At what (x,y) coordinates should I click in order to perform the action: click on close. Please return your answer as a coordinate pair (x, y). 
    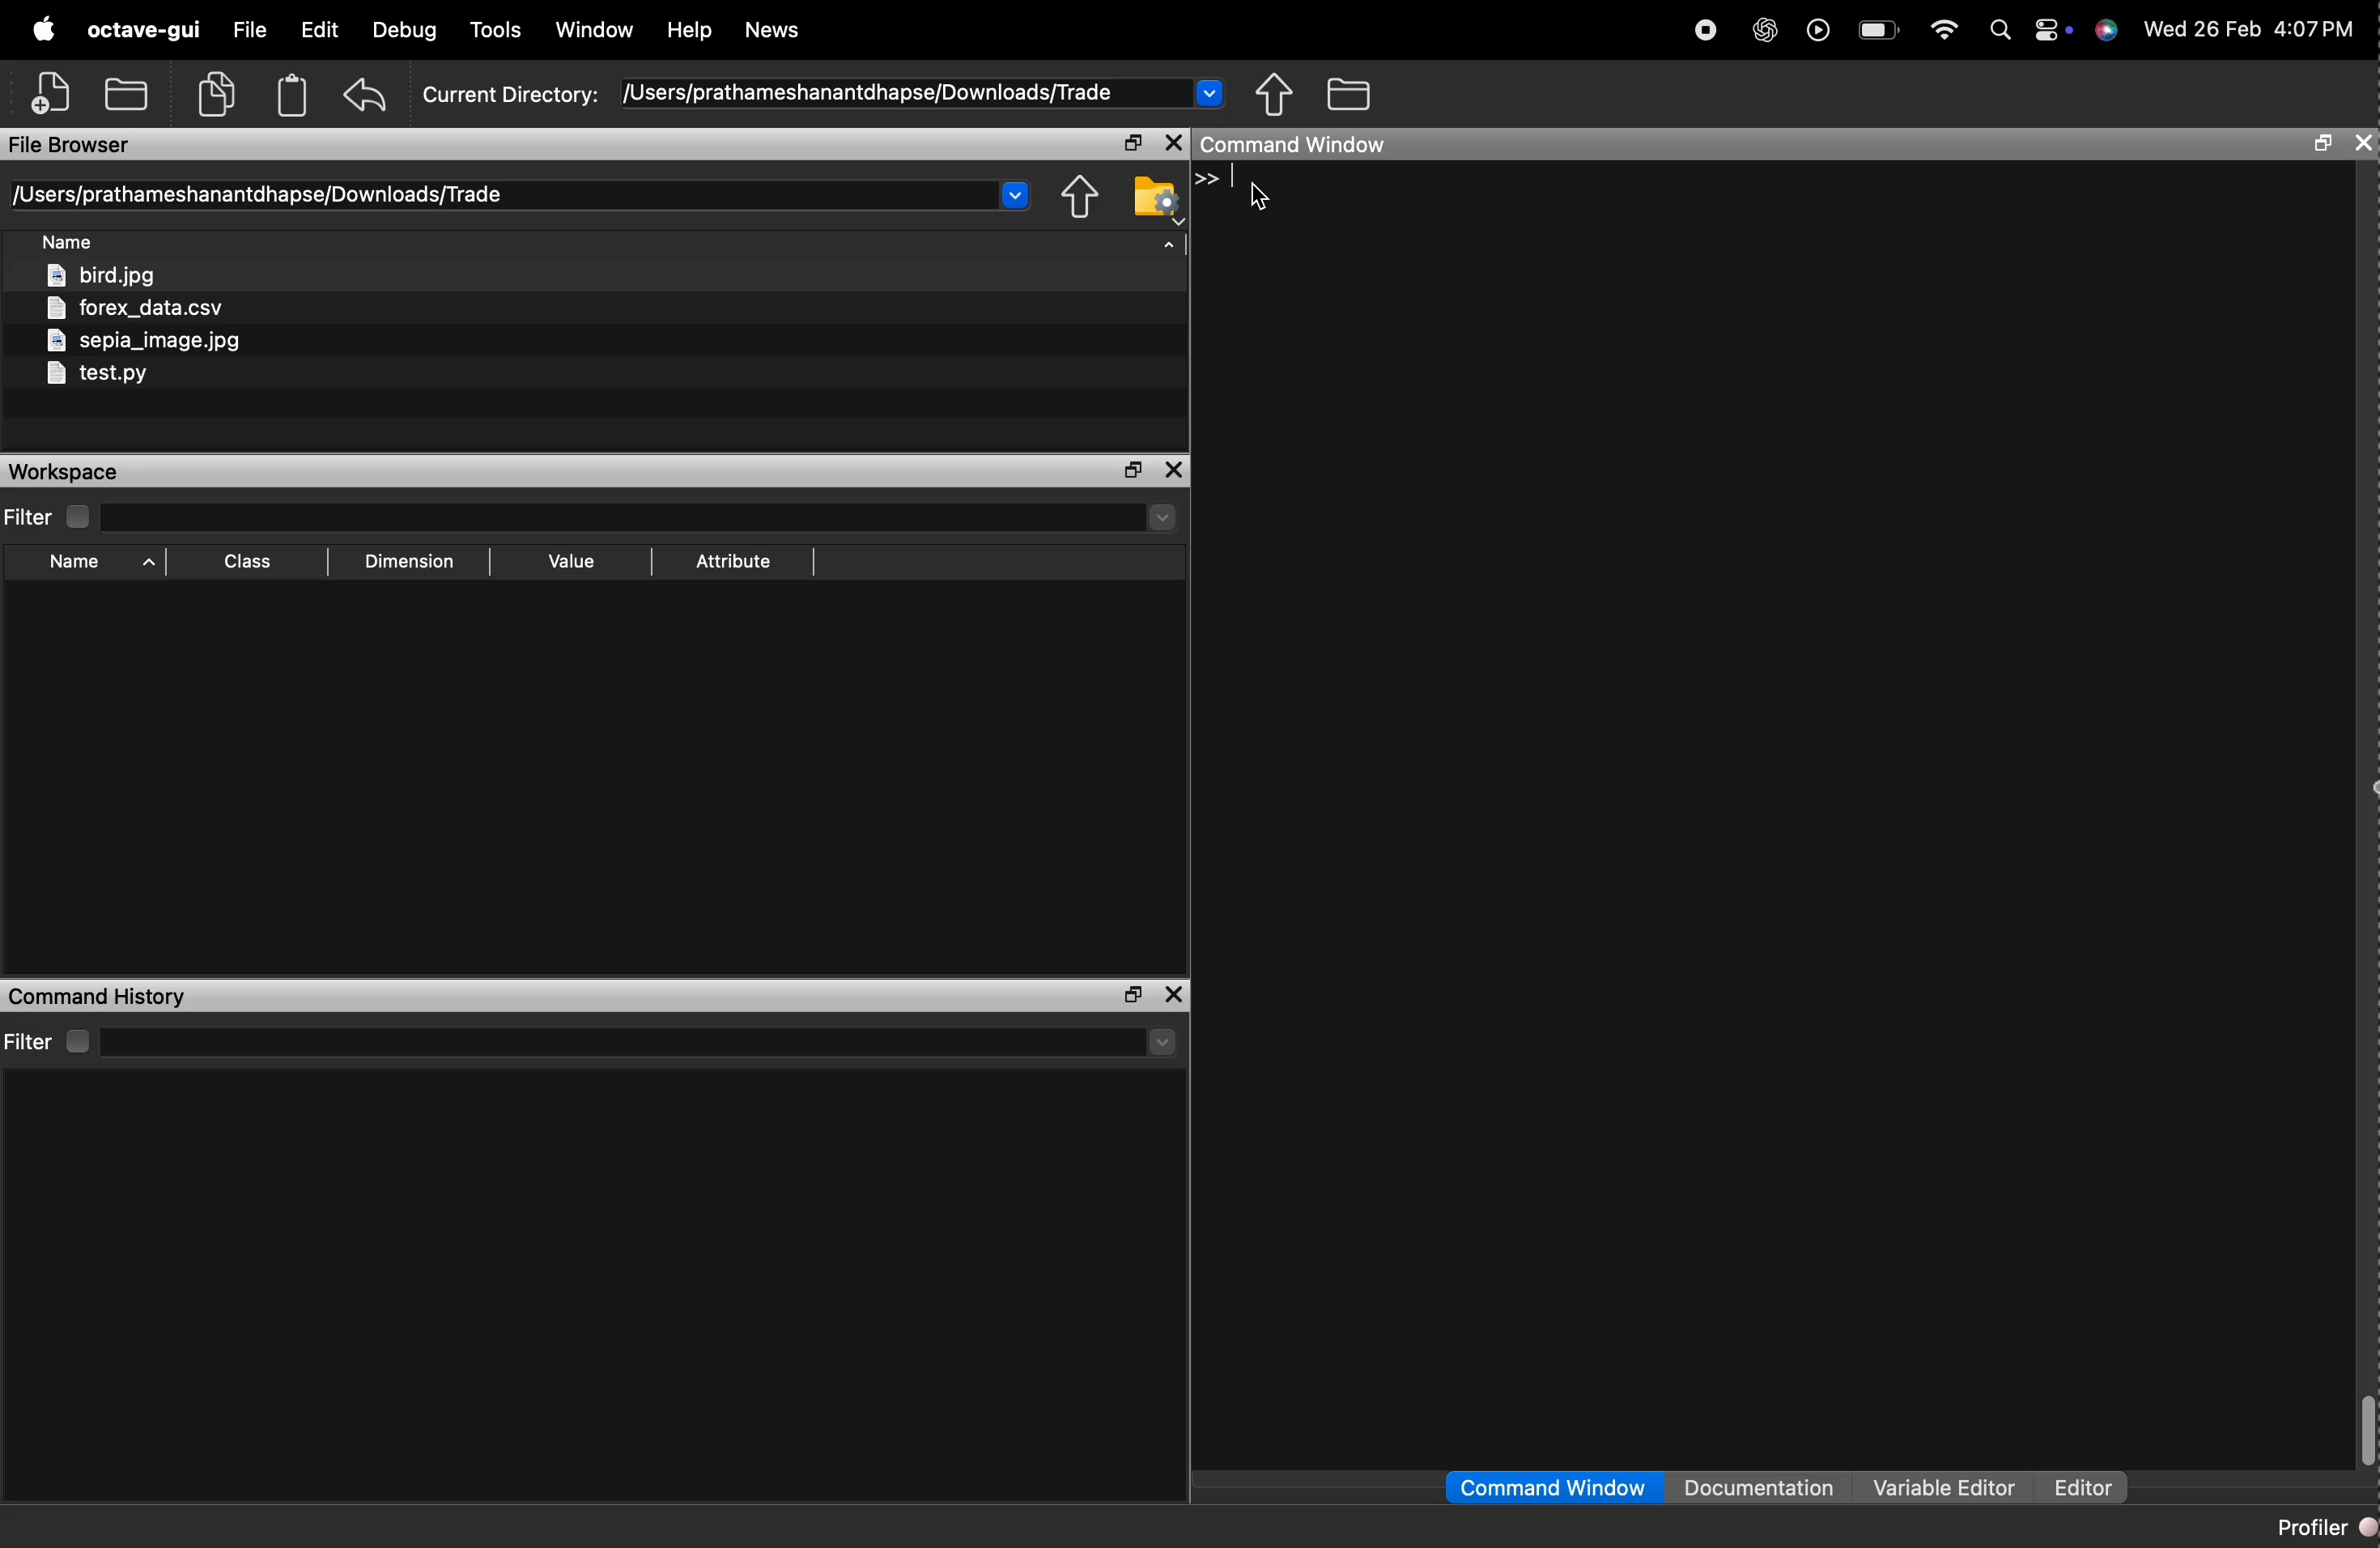
    Looking at the image, I should click on (1176, 142).